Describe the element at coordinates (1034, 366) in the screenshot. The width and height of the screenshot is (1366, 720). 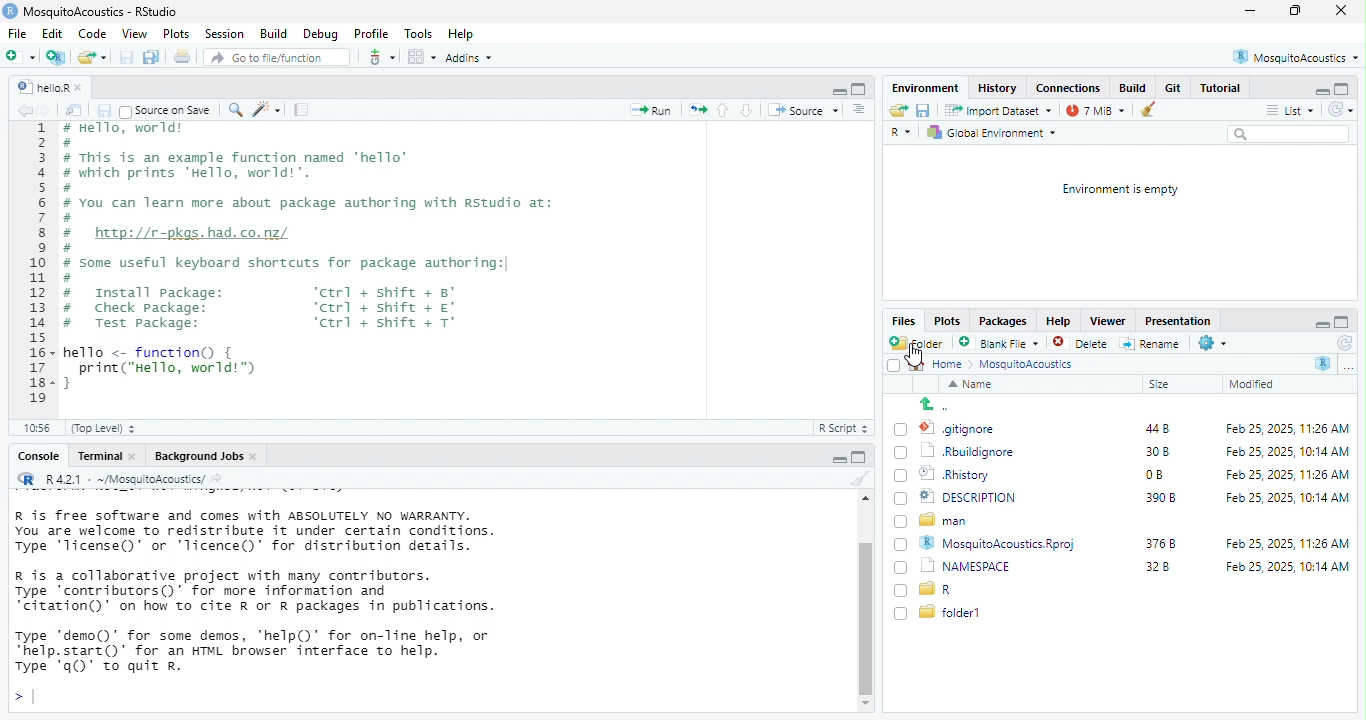
I see `  MosguitoAcoustics` at that location.